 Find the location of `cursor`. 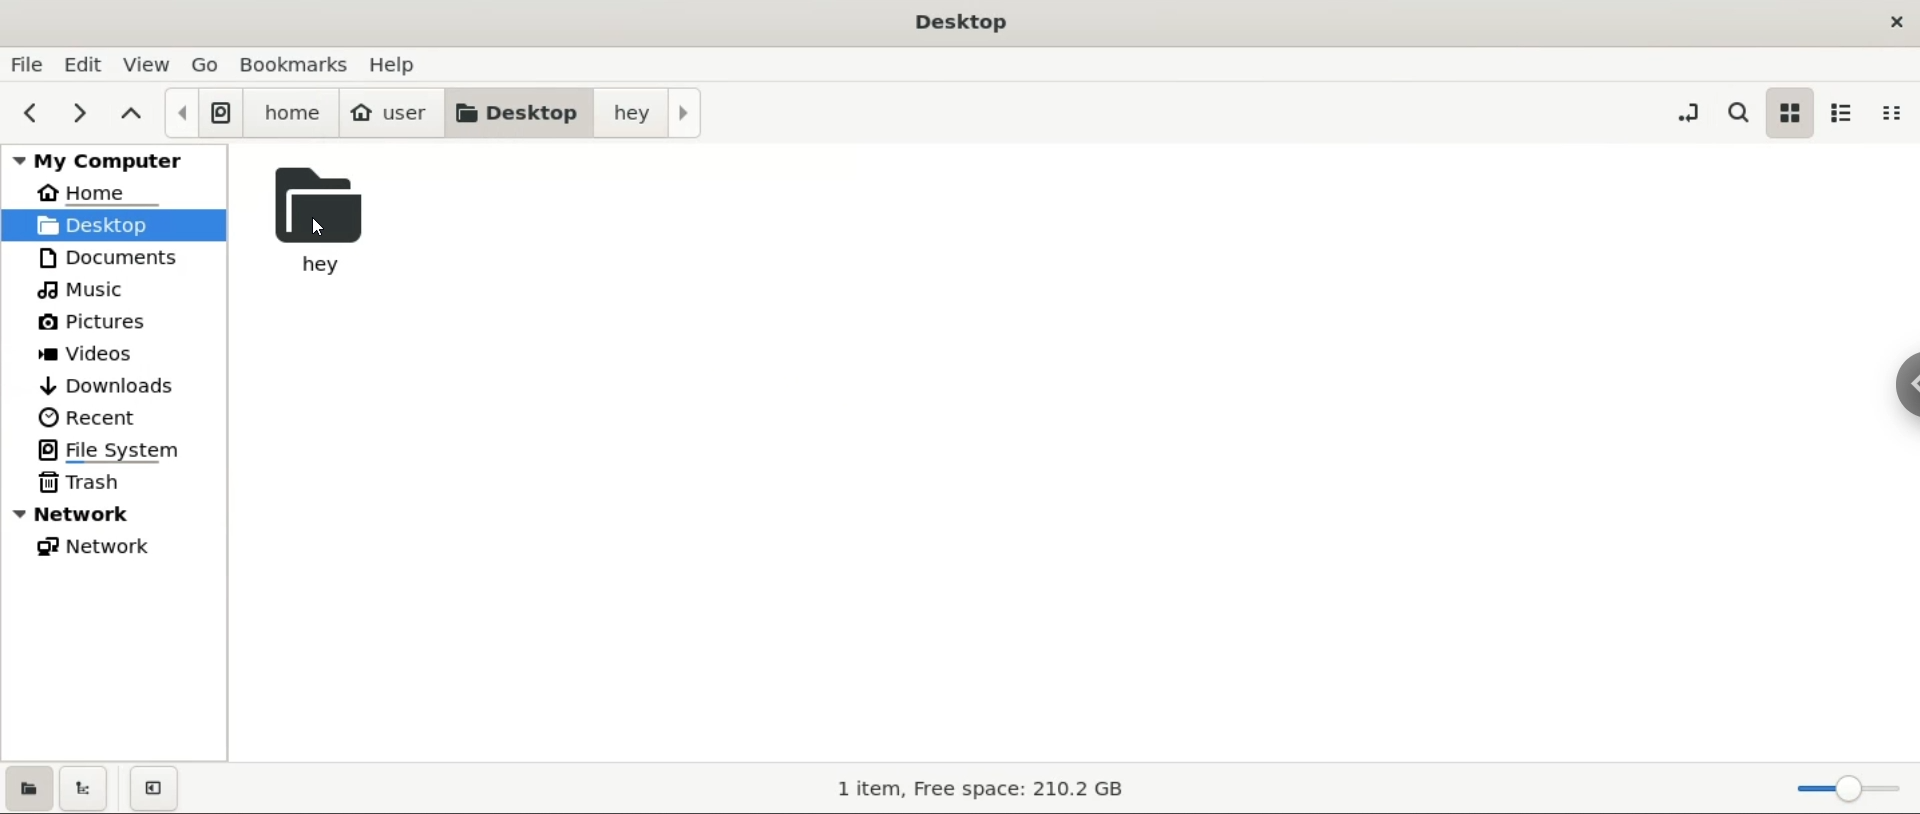

cursor is located at coordinates (324, 229).